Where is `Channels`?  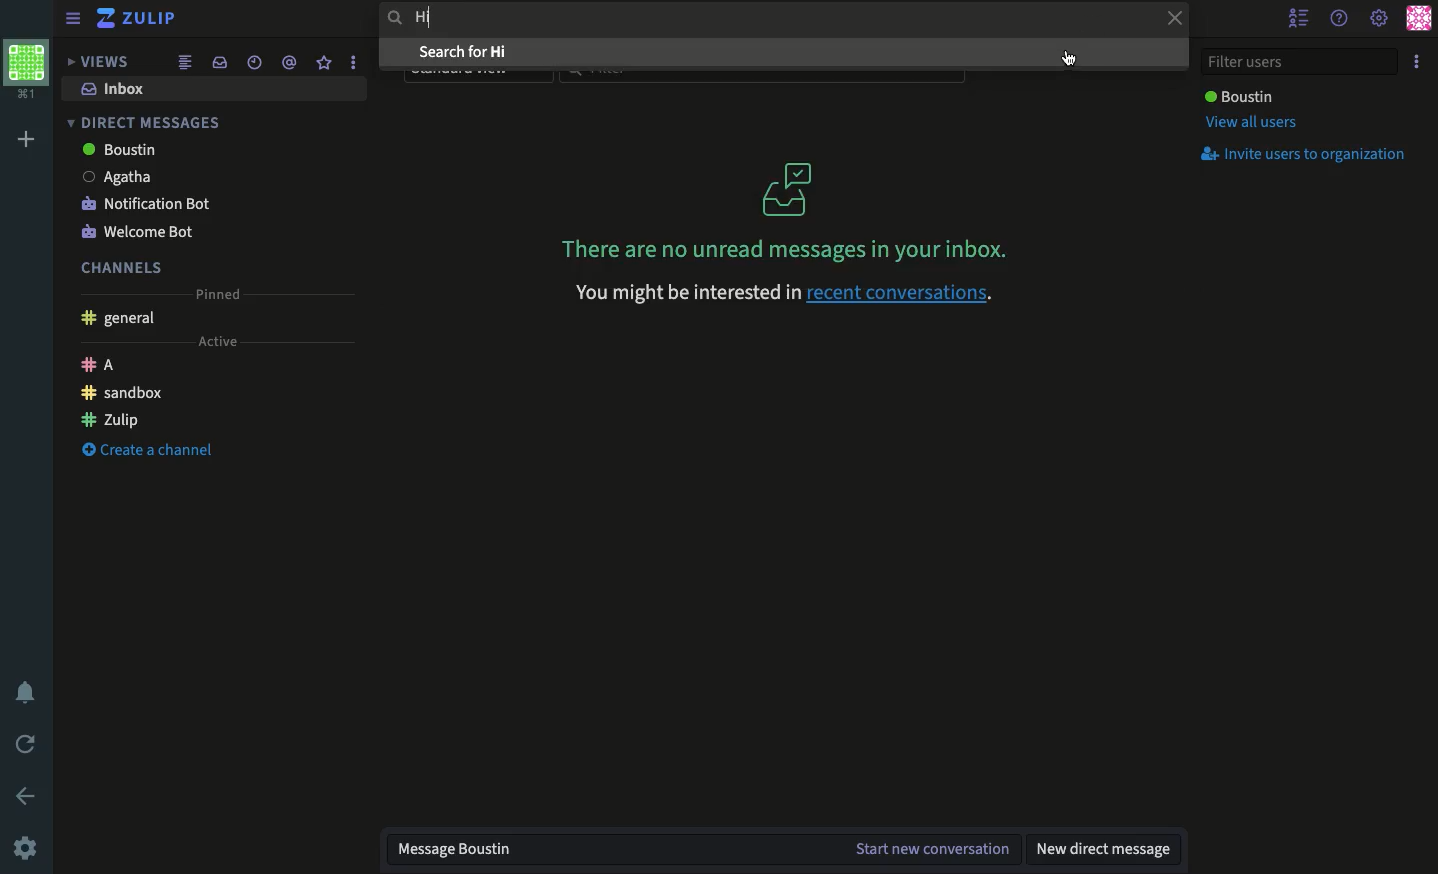 Channels is located at coordinates (122, 268).